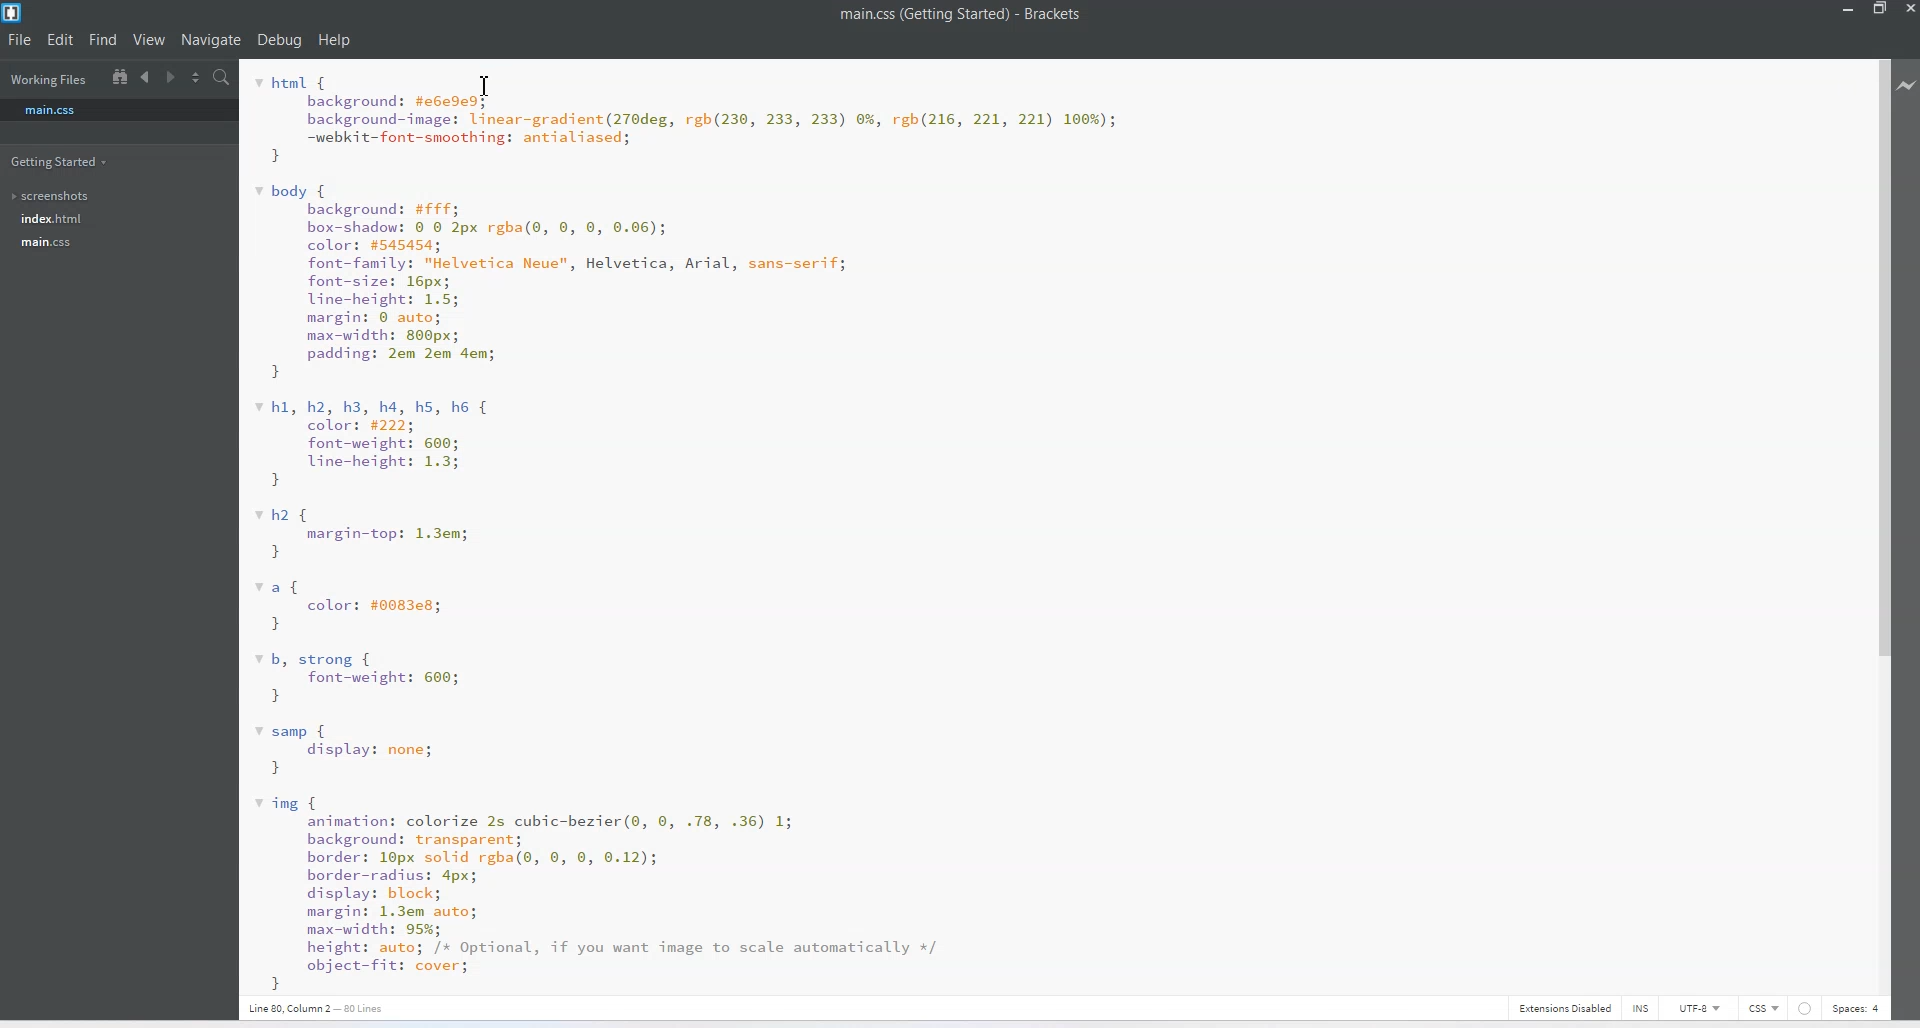  Describe the element at coordinates (105, 40) in the screenshot. I see `Find` at that location.